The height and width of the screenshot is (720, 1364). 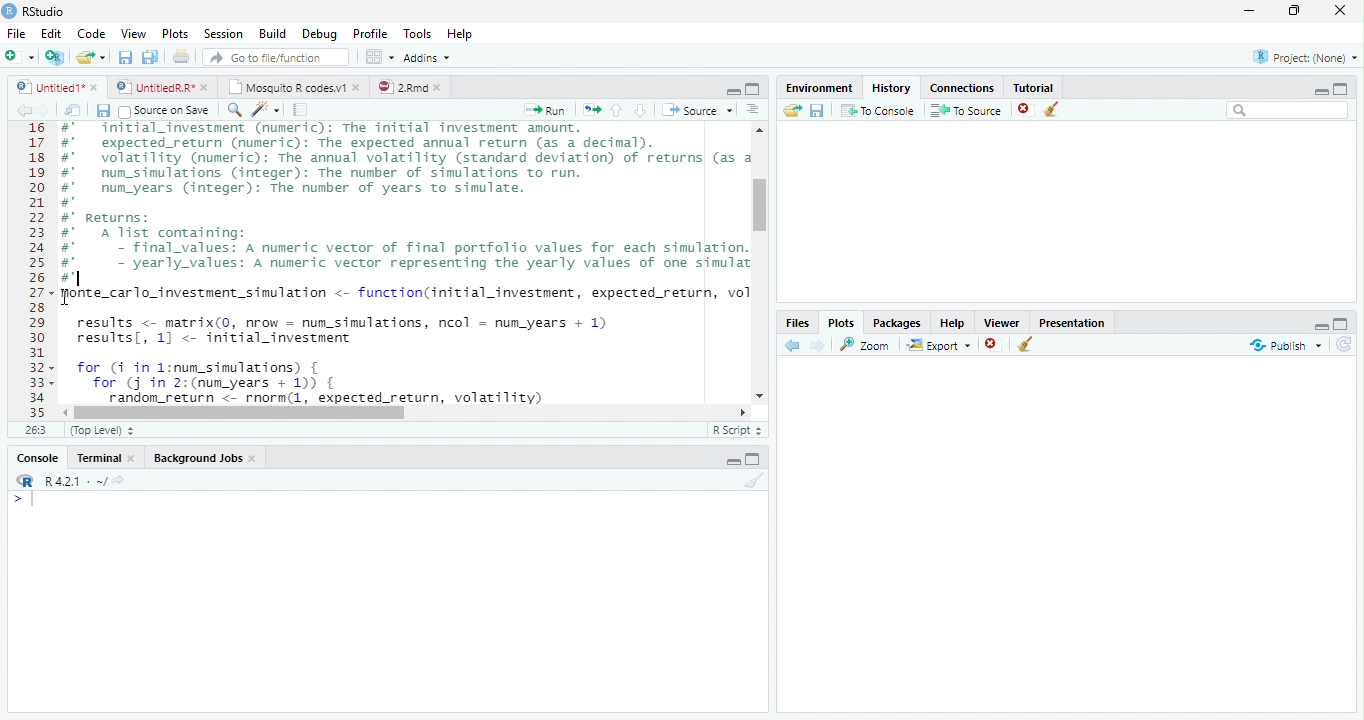 What do you see at coordinates (292, 86) in the screenshot?
I see `Mosquito R codes.v1` at bounding box center [292, 86].